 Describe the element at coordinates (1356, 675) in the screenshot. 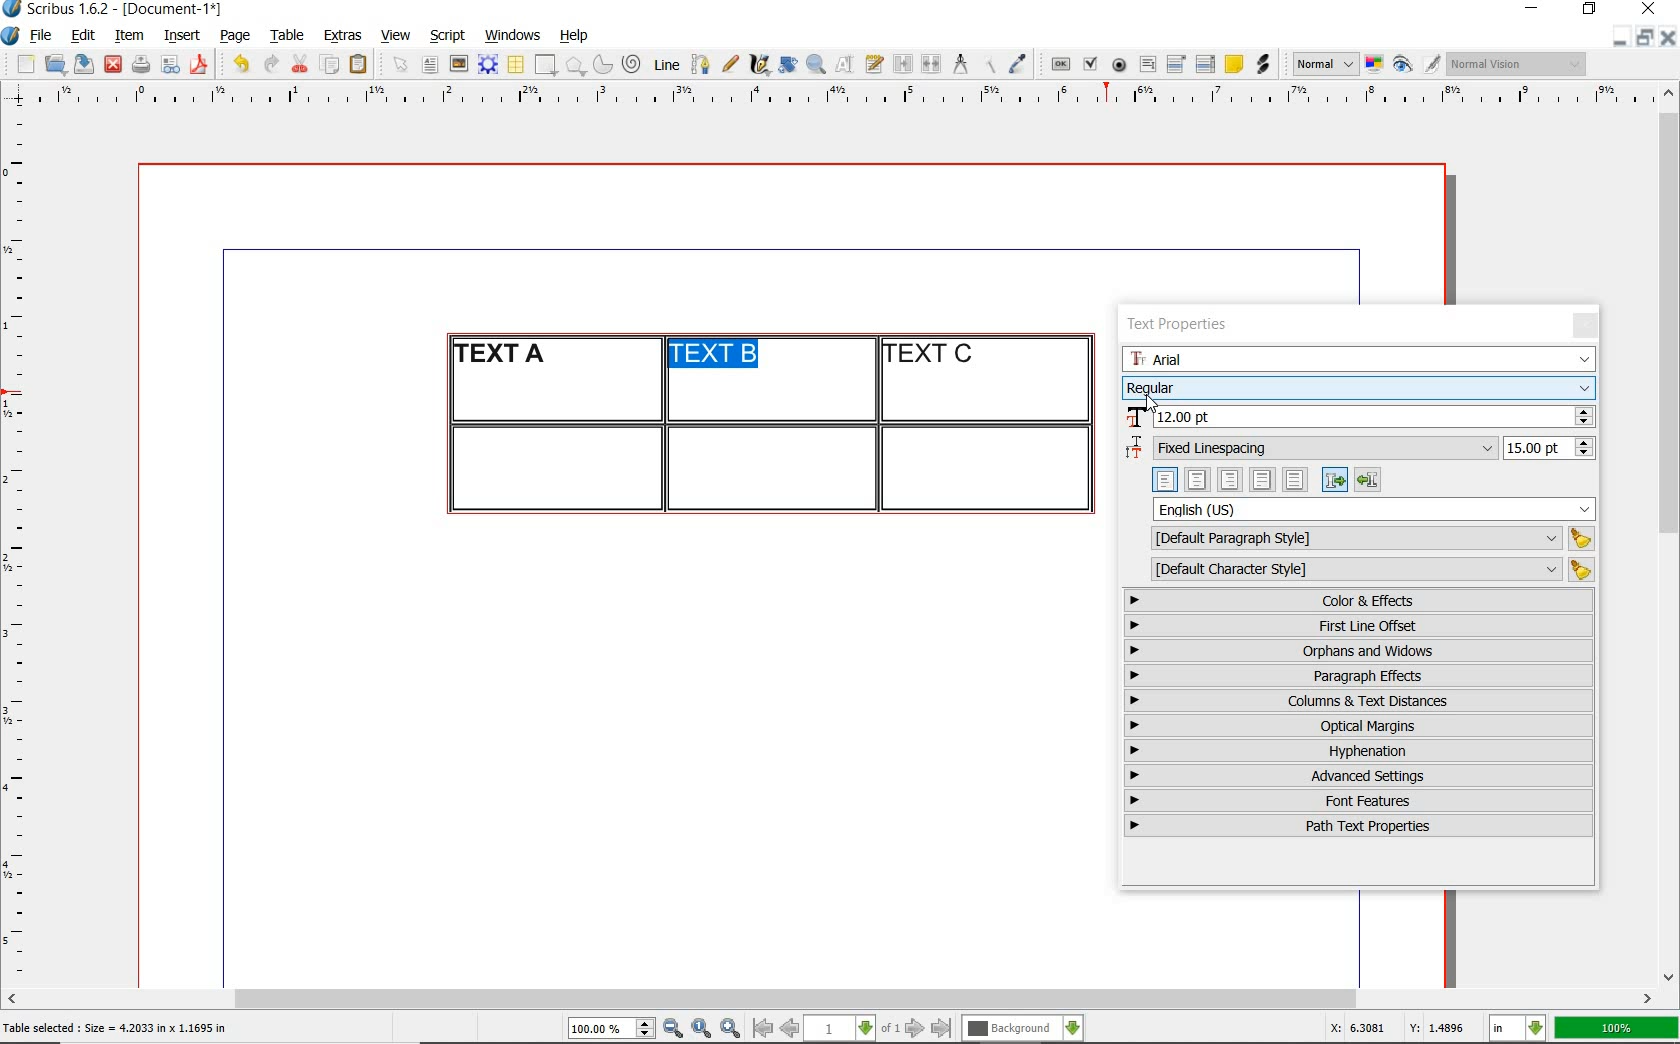

I see `paragraph effects` at that location.